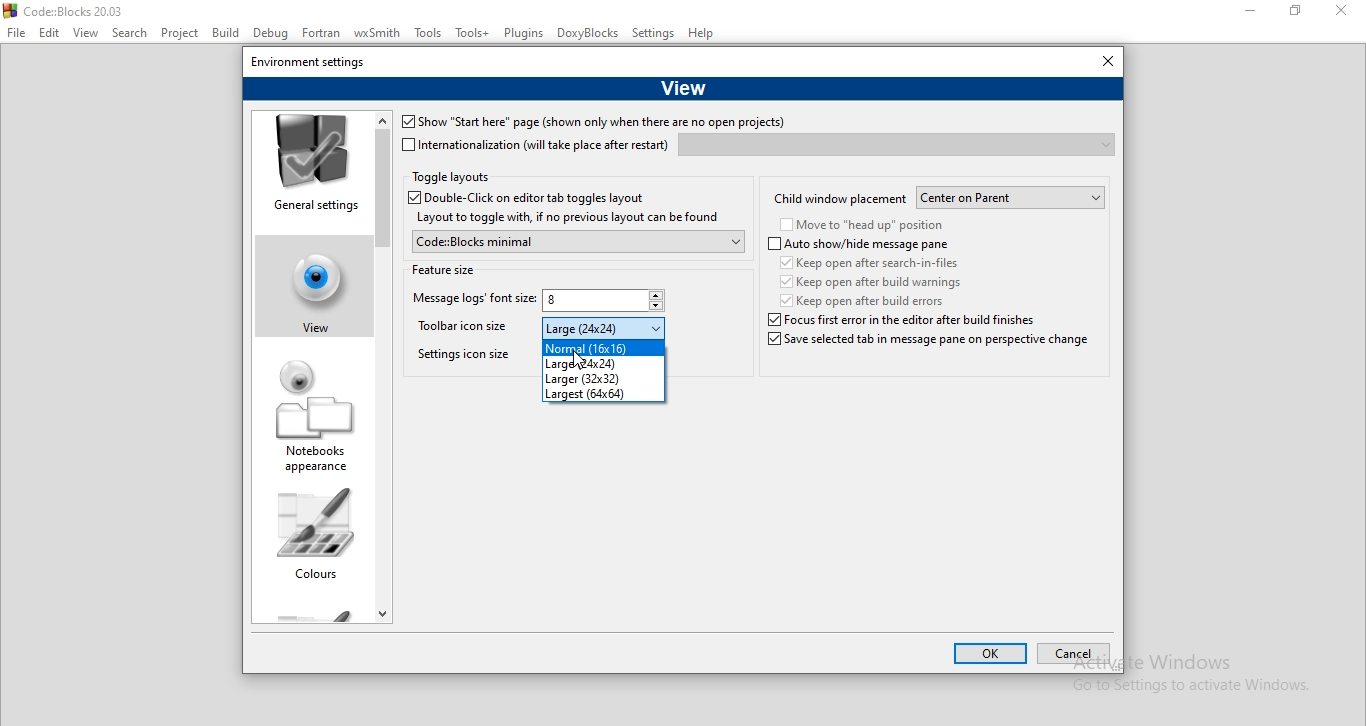 The image size is (1366, 726). I want to click on Bulid, so click(225, 32).